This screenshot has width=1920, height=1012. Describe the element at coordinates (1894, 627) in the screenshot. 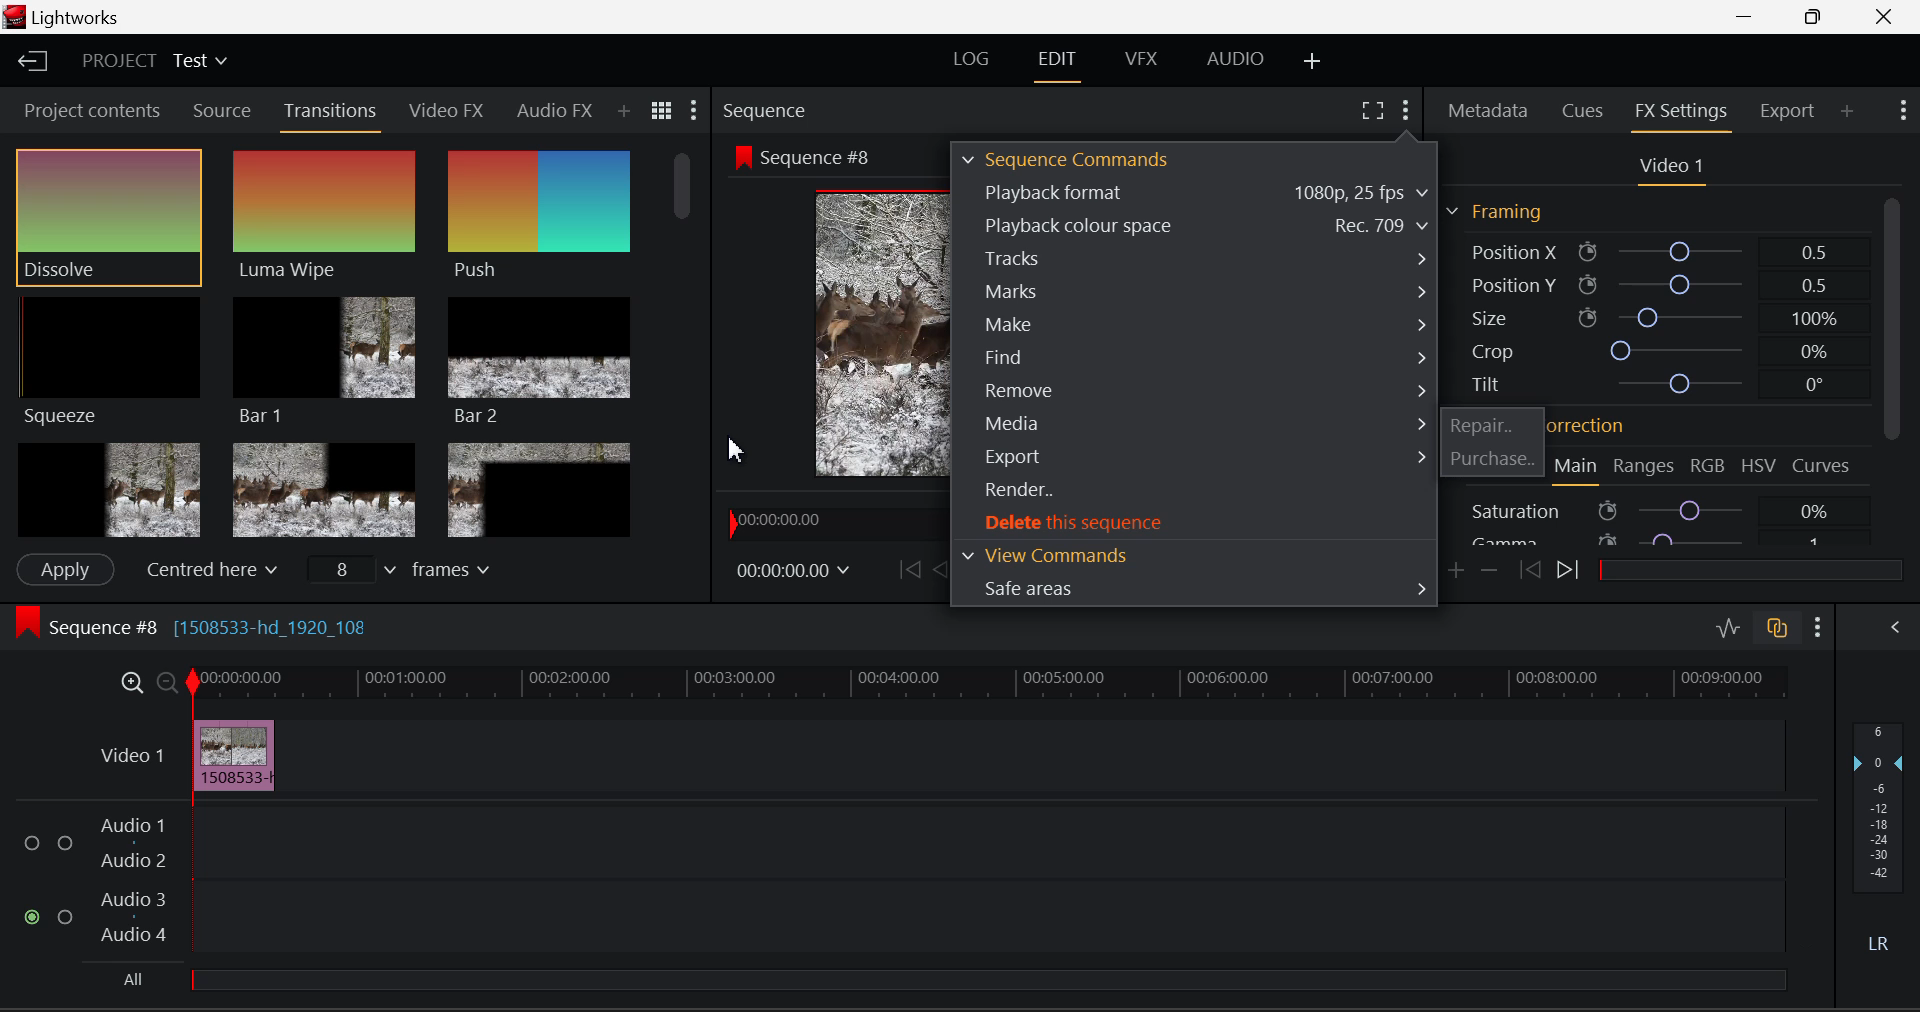

I see `Show Audio Mix` at that location.